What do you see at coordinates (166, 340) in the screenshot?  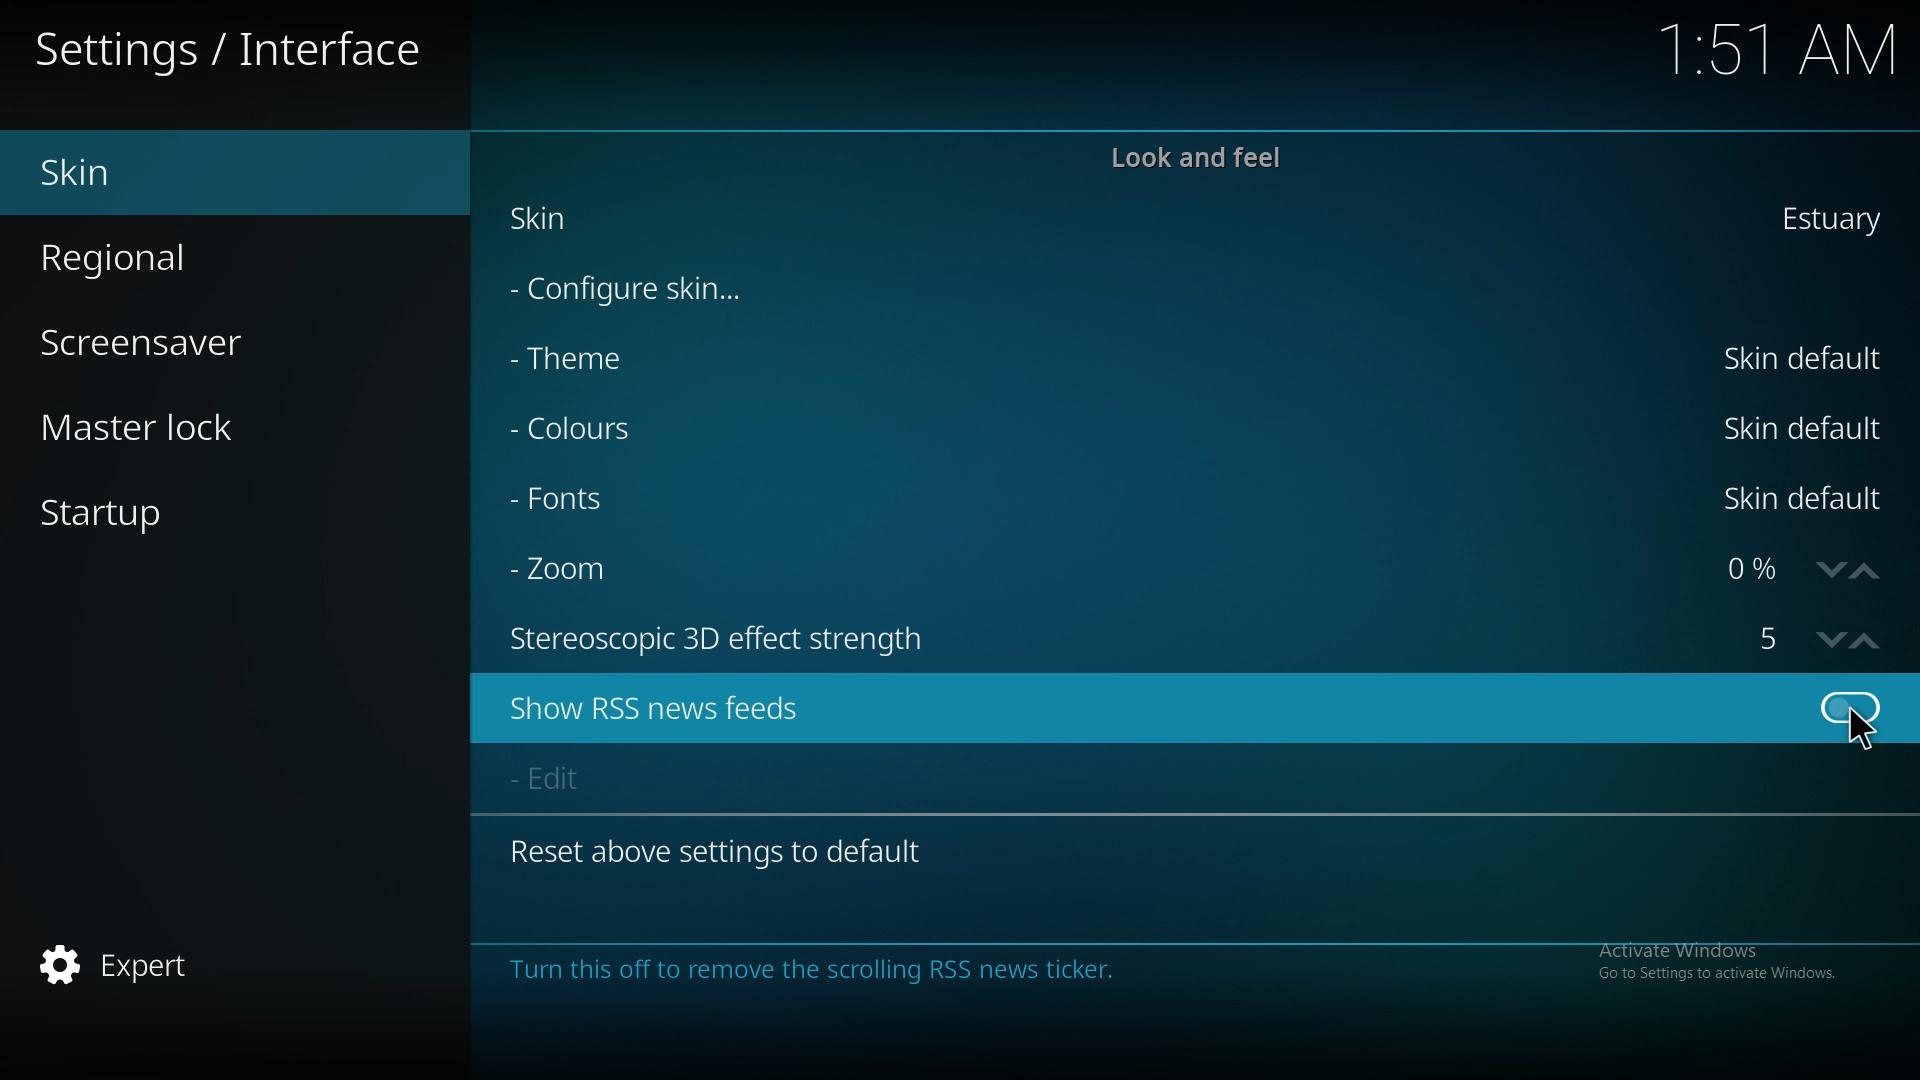 I see `screensaver` at bounding box center [166, 340].